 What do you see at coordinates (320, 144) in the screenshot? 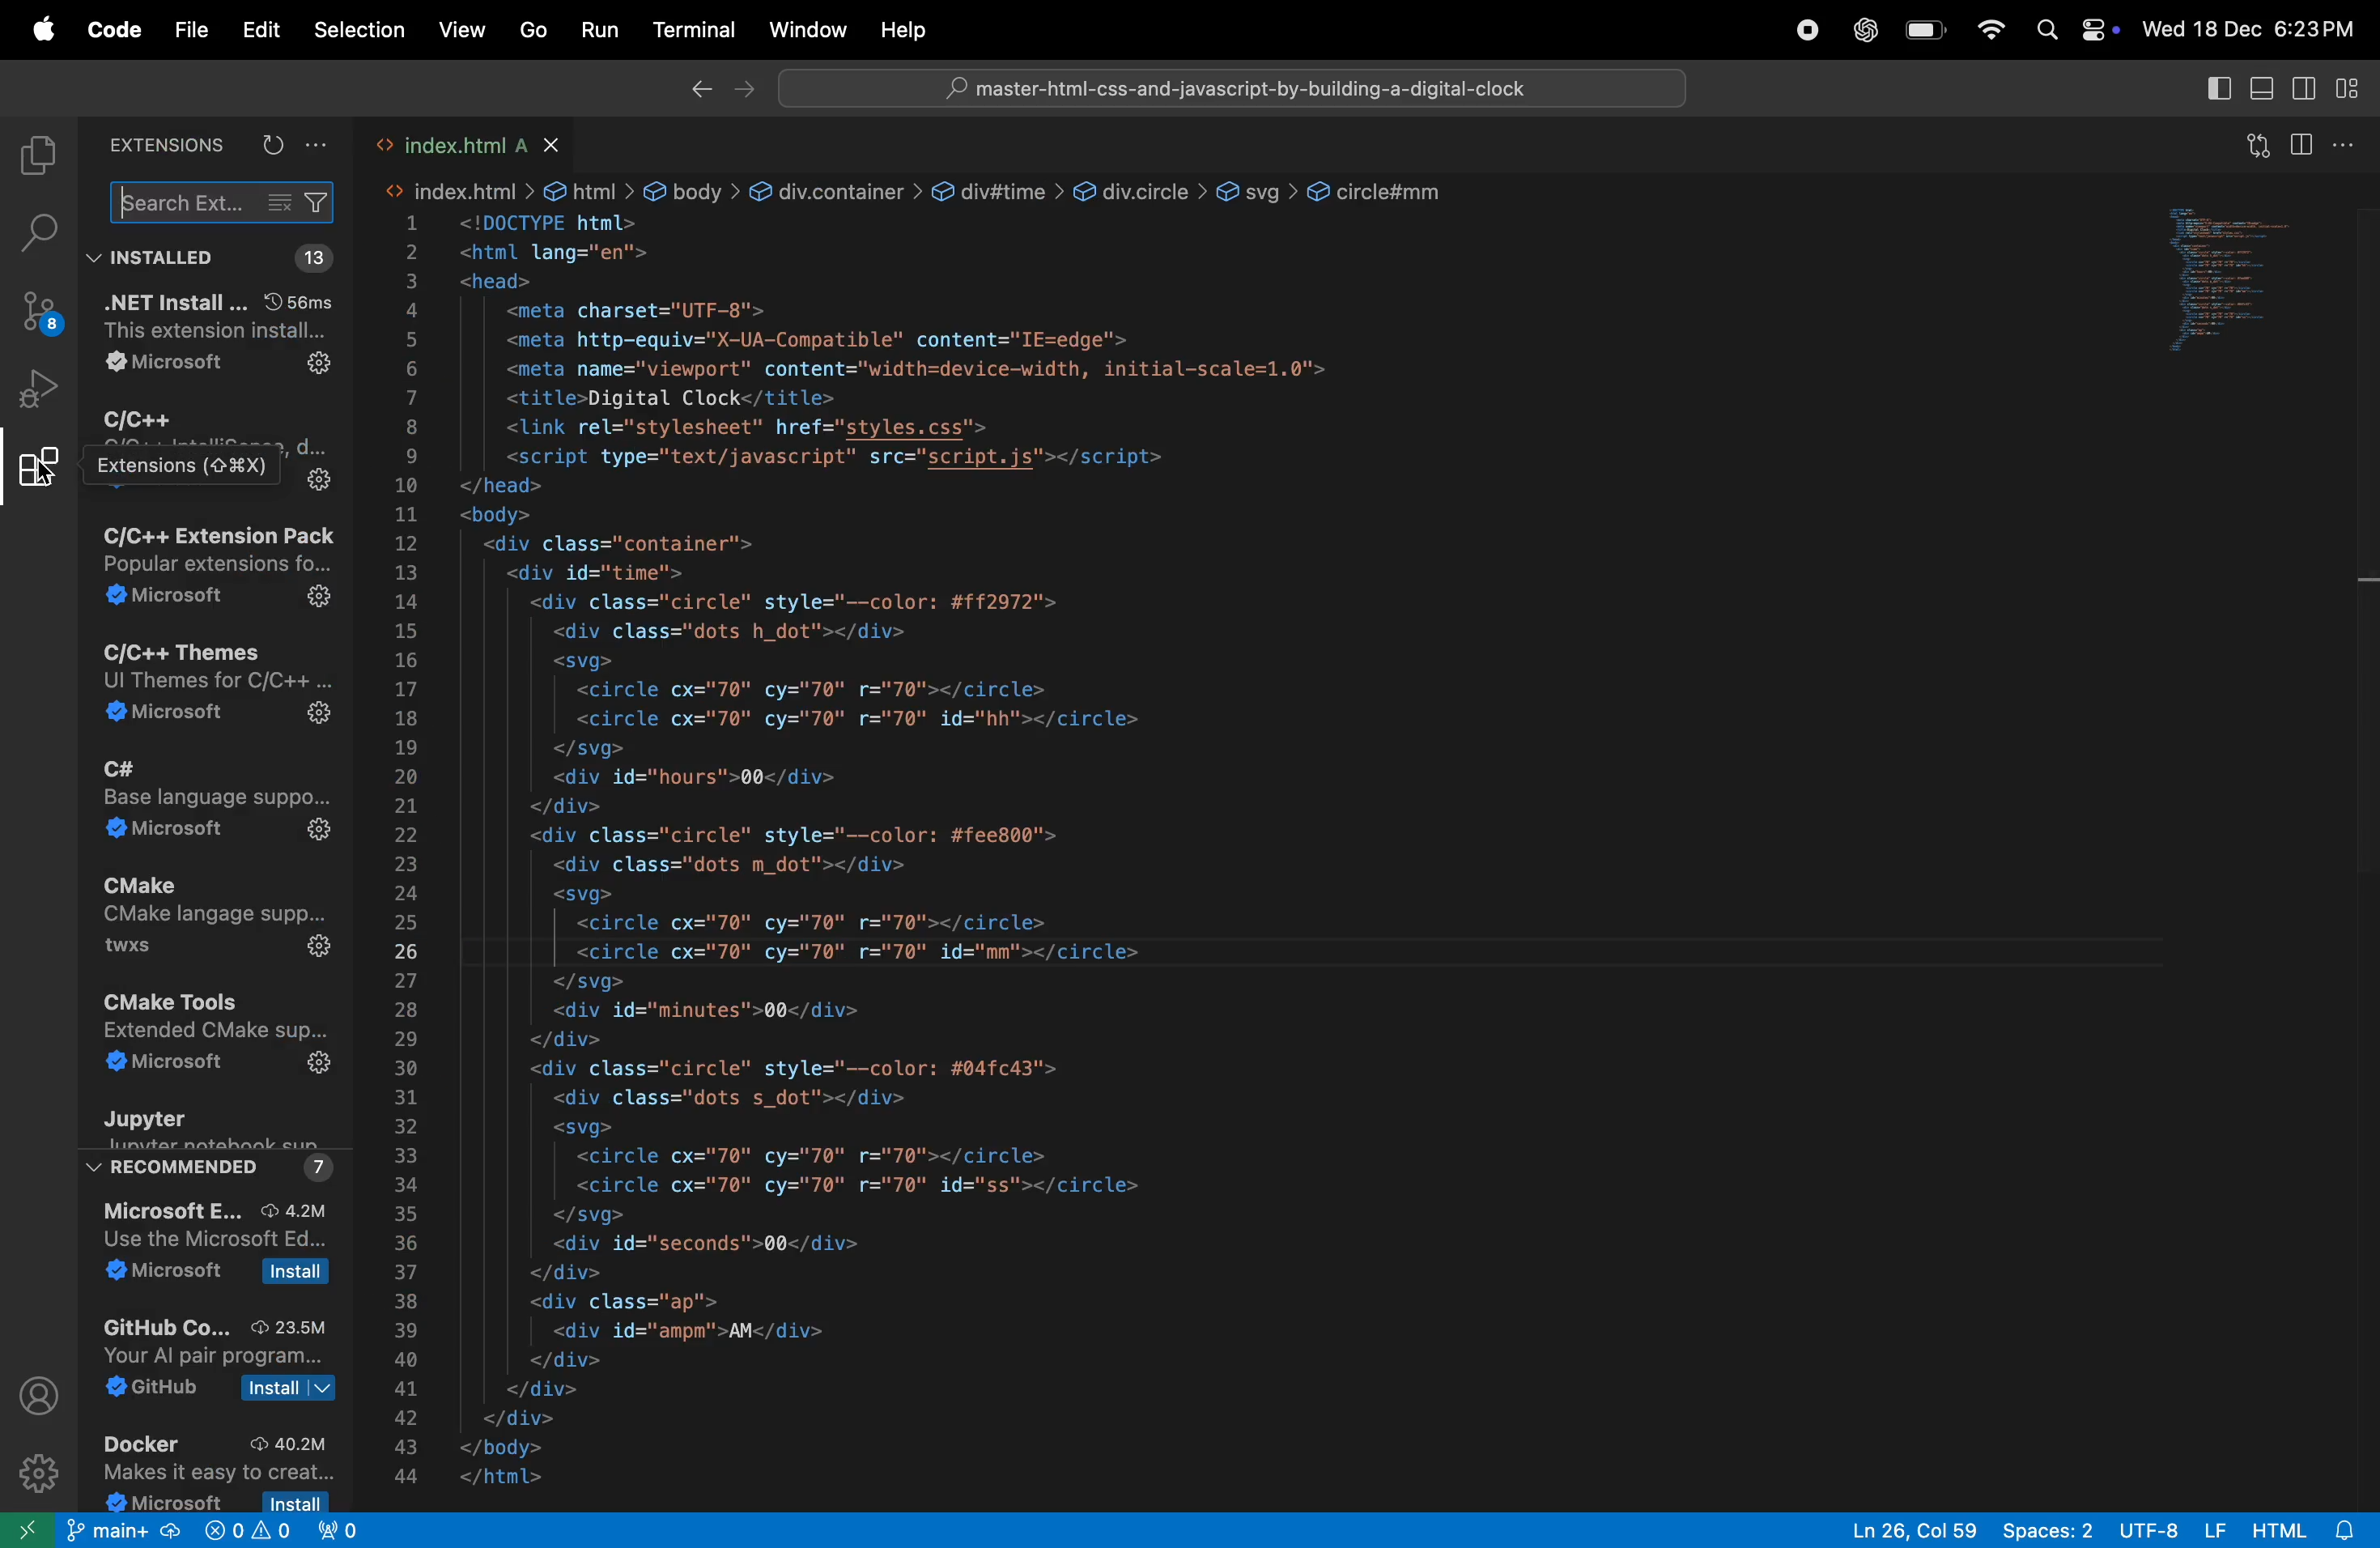
I see `options` at bounding box center [320, 144].